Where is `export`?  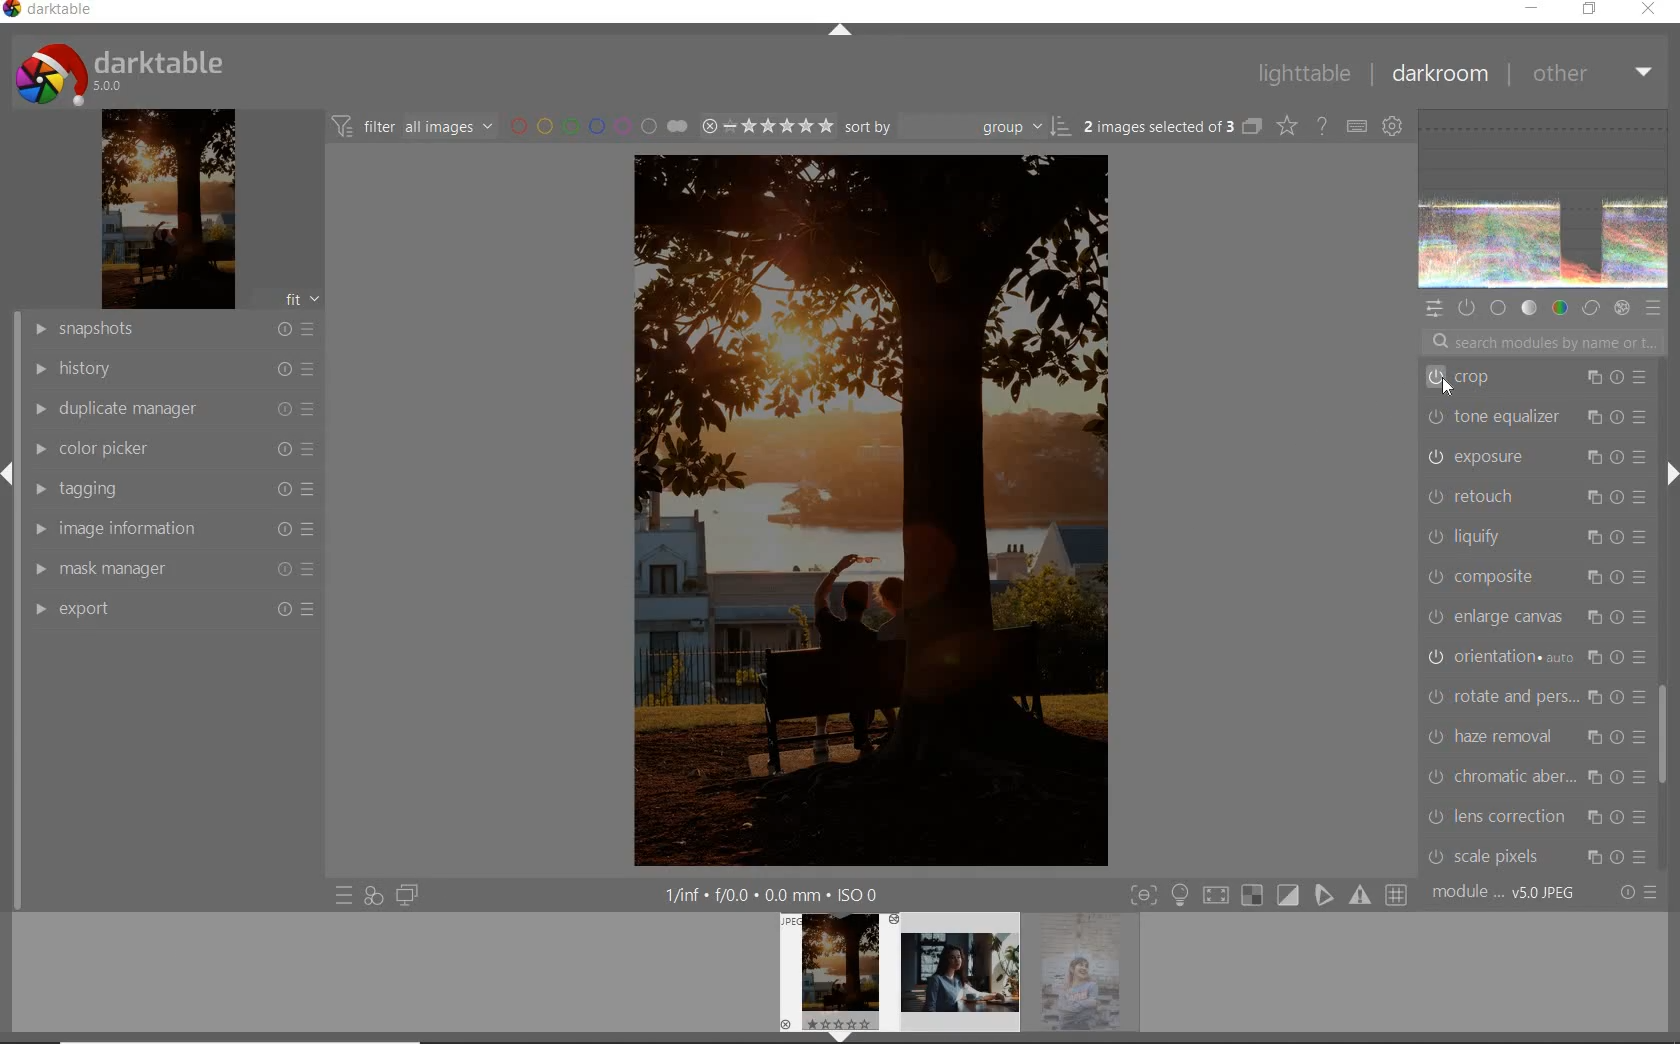 export is located at coordinates (172, 609).